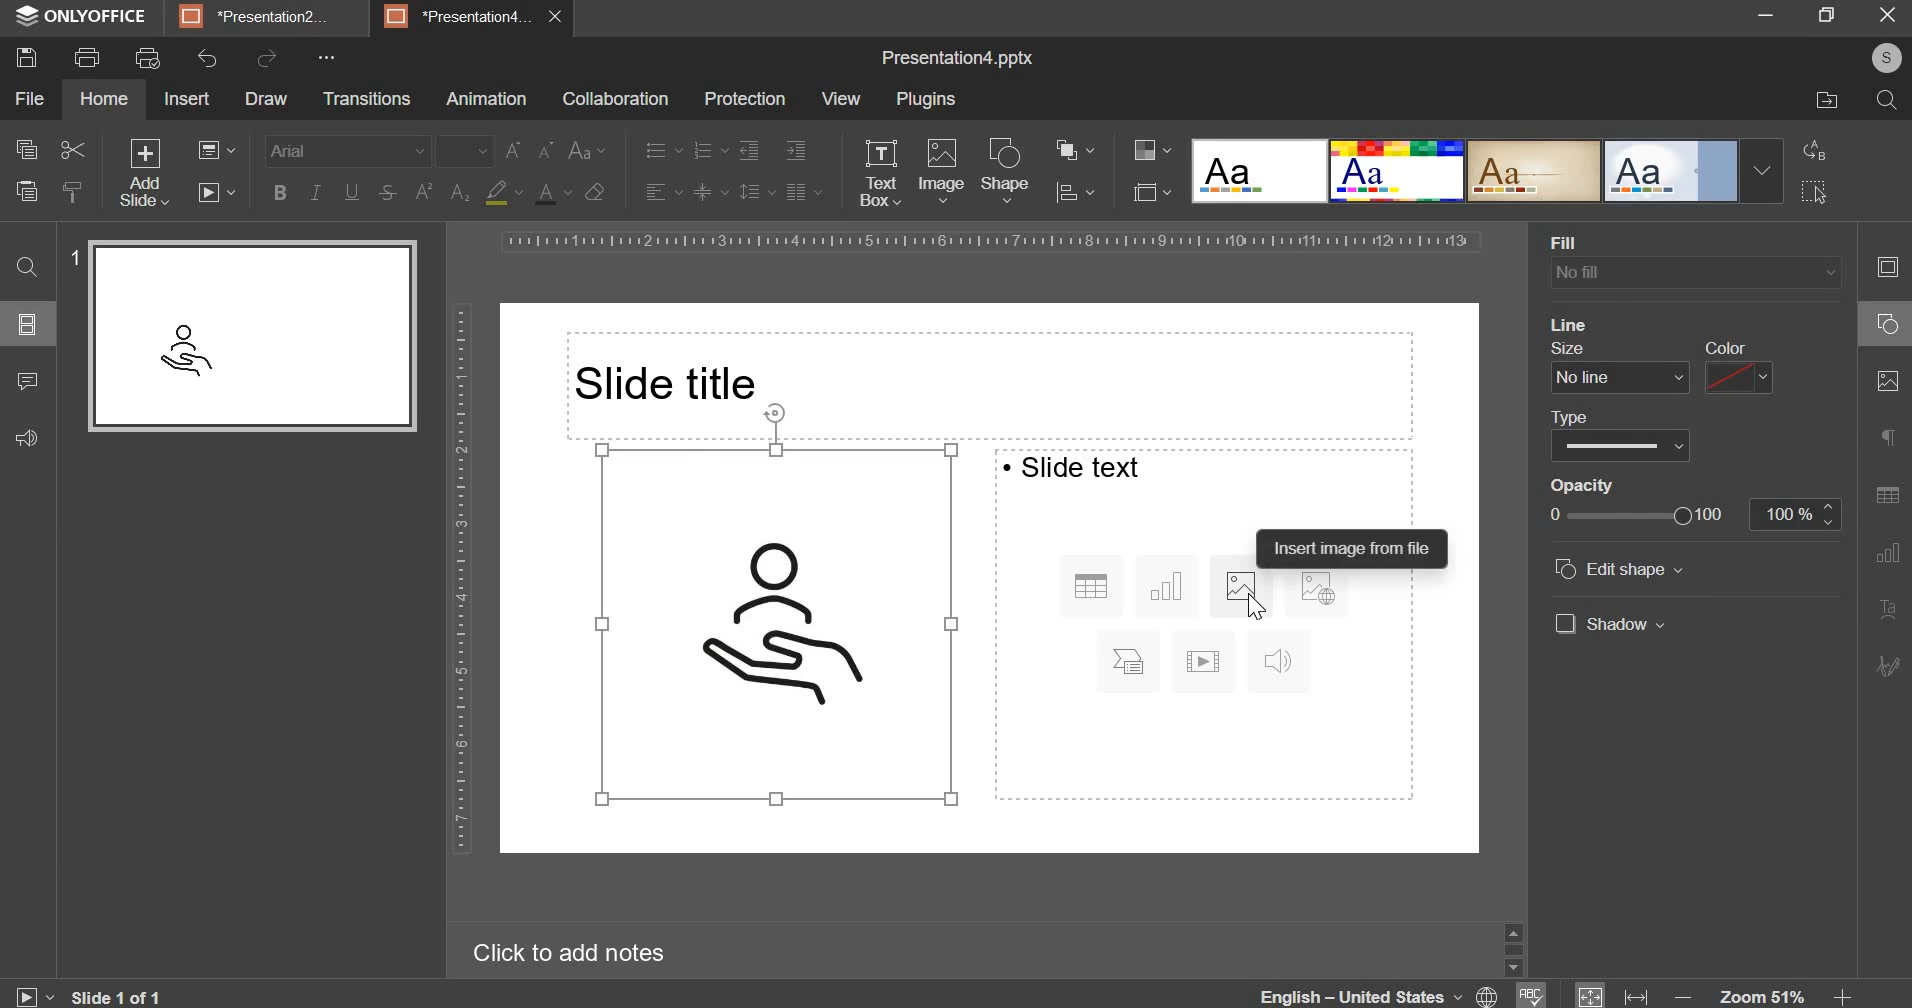  What do you see at coordinates (749, 191) in the screenshot?
I see `line spacing` at bounding box center [749, 191].